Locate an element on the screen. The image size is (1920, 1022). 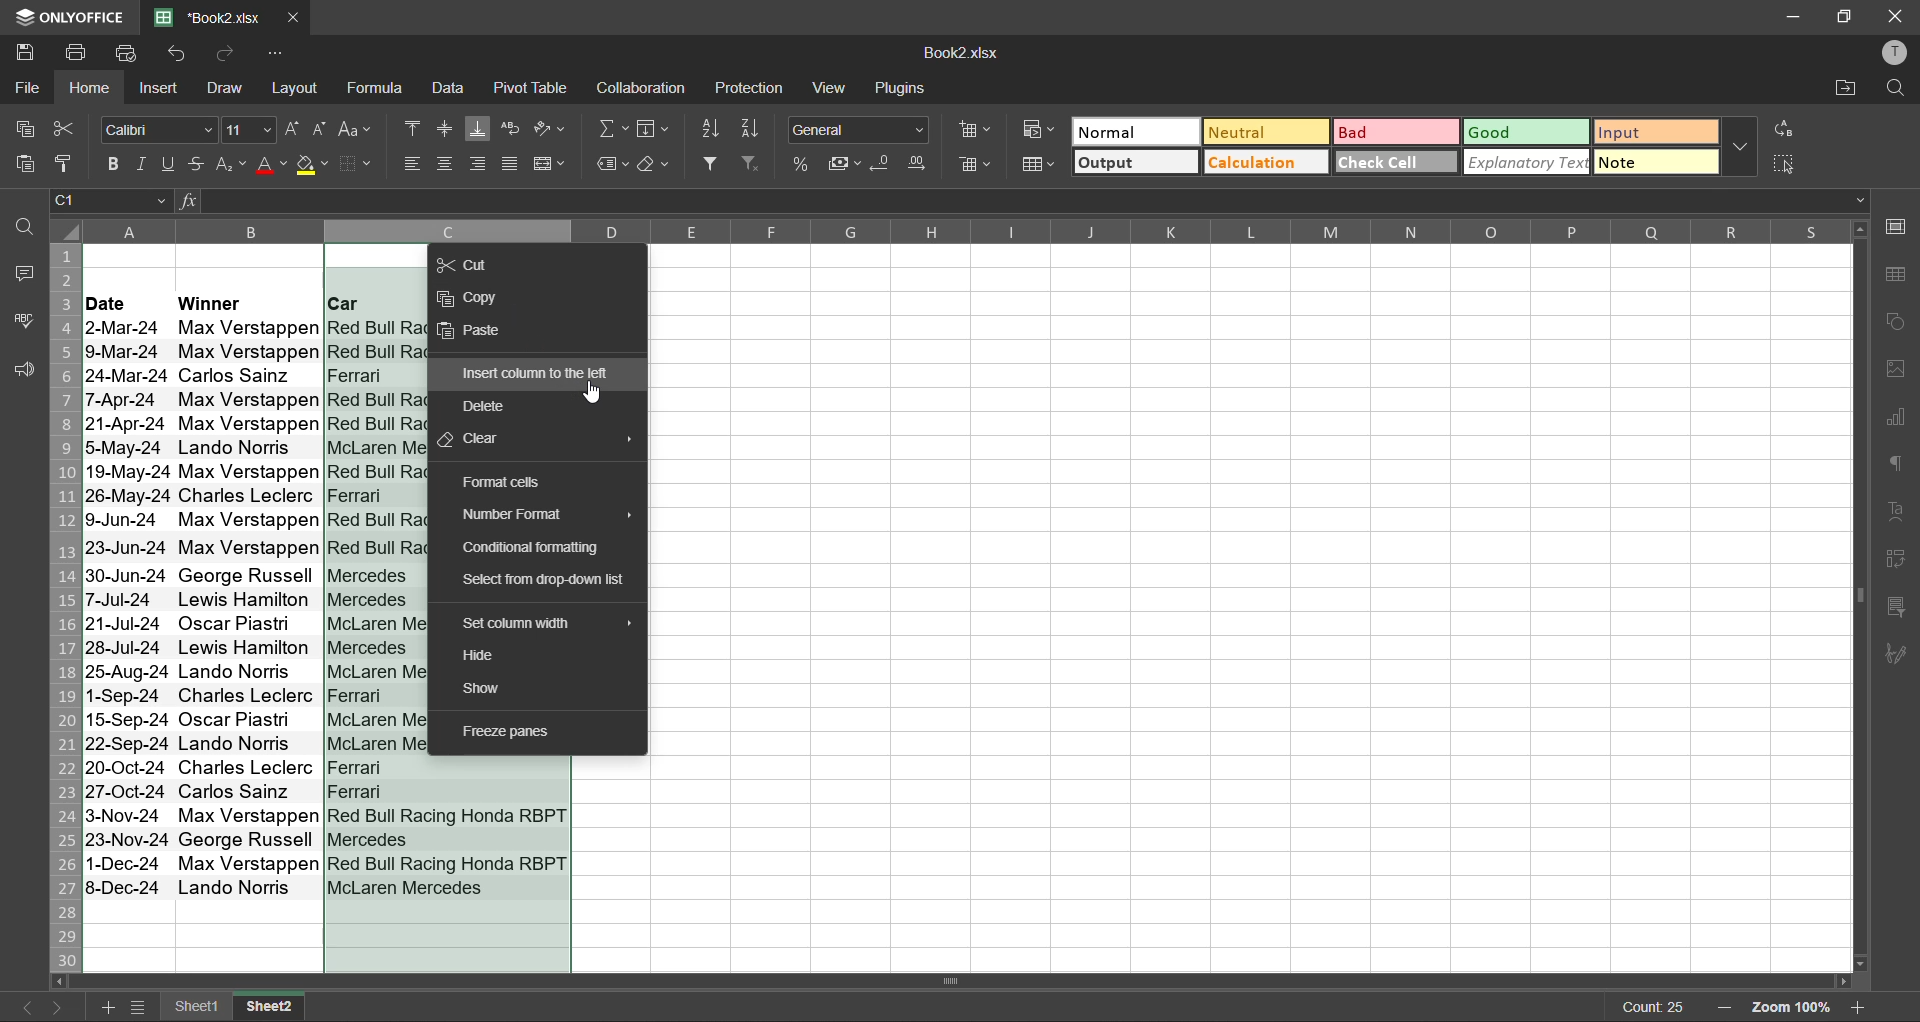
orientation is located at coordinates (550, 126).